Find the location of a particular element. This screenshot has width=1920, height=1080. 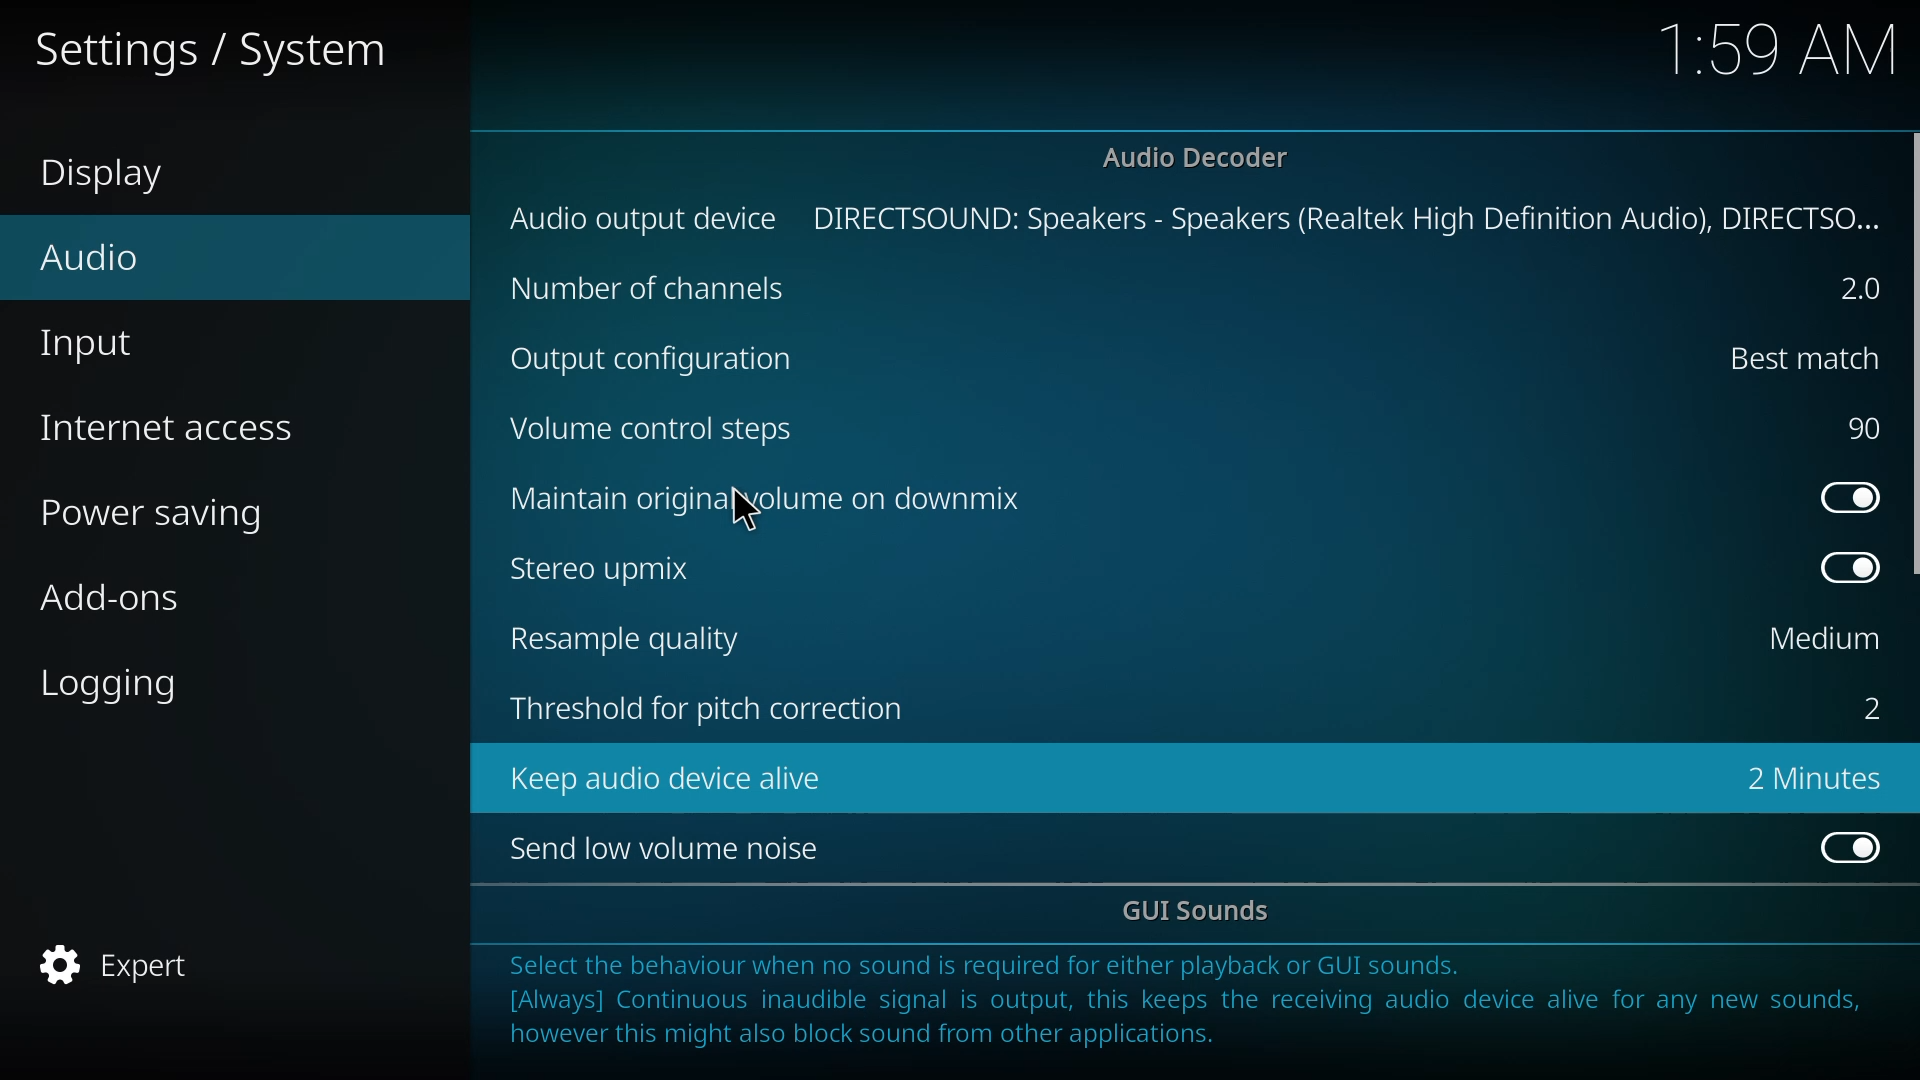

2 minutes selected is located at coordinates (1813, 780).